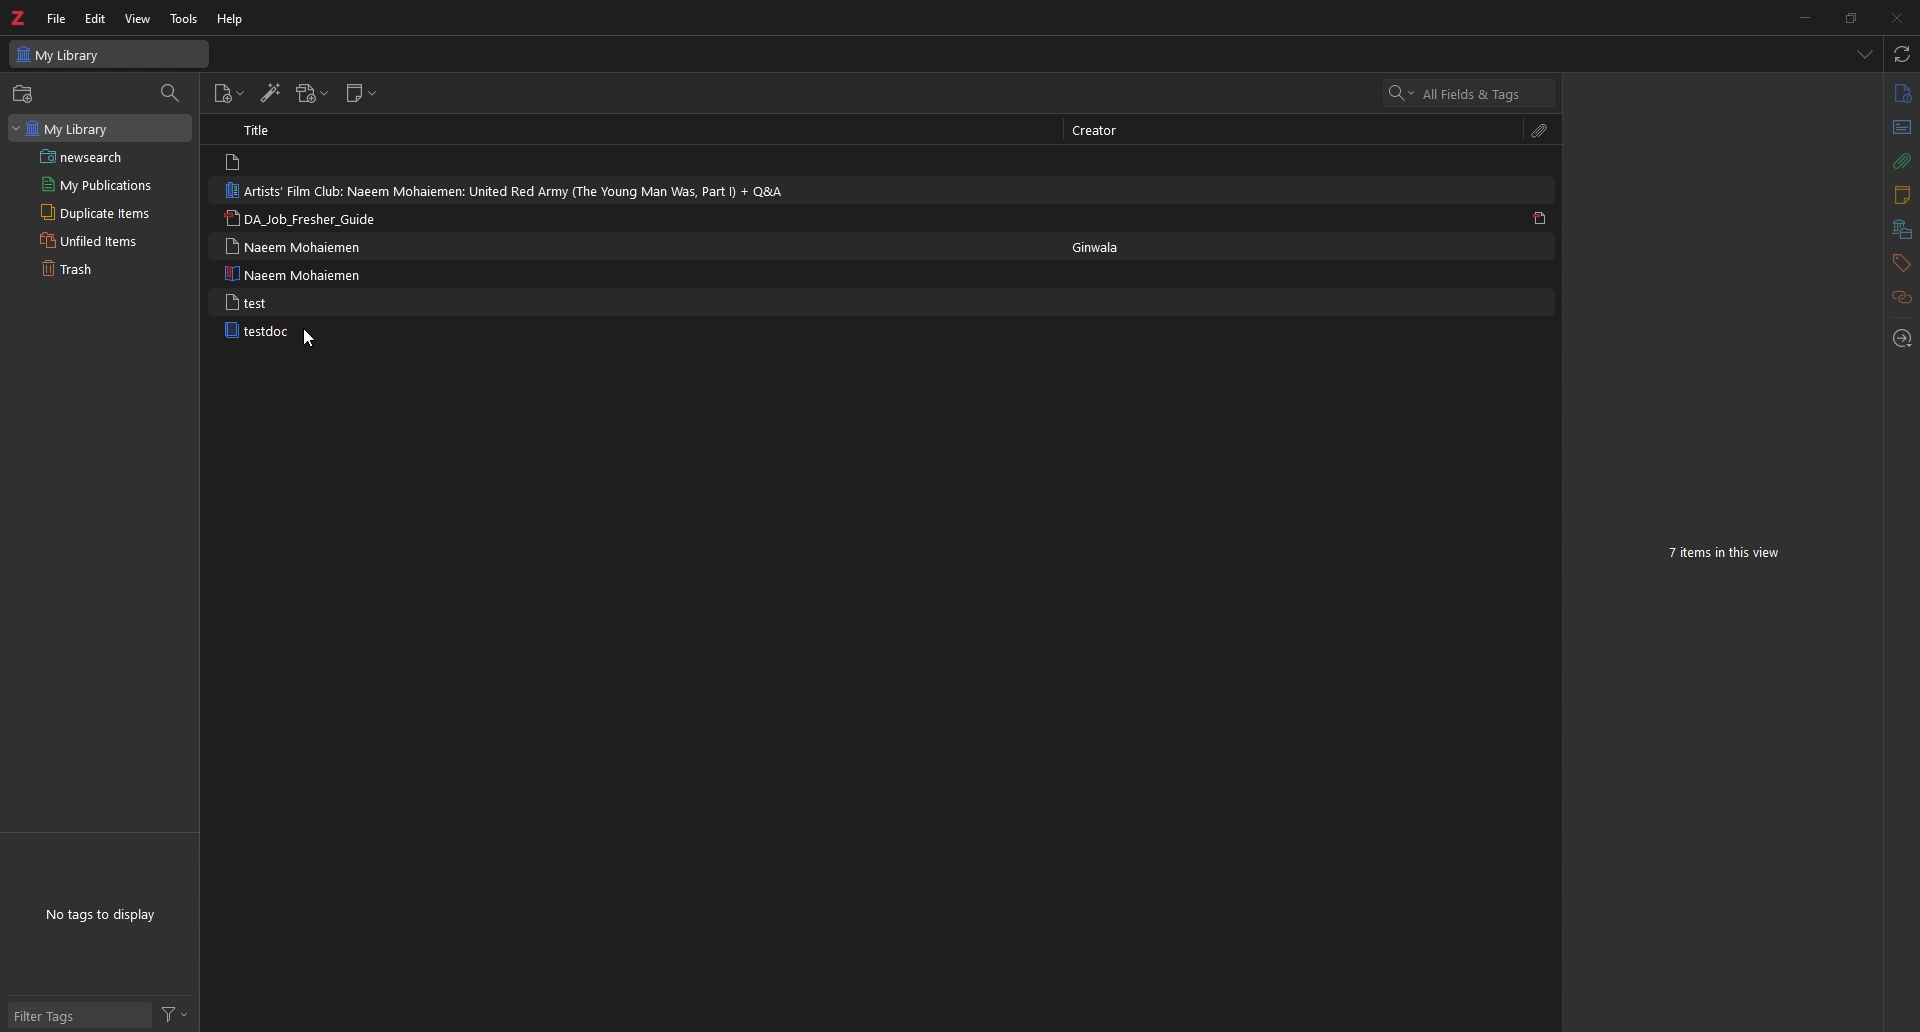 This screenshot has height=1032, width=1920. Describe the element at coordinates (298, 219) in the screenshot. I see `'DA_Job_Fresher Guide` at that location.